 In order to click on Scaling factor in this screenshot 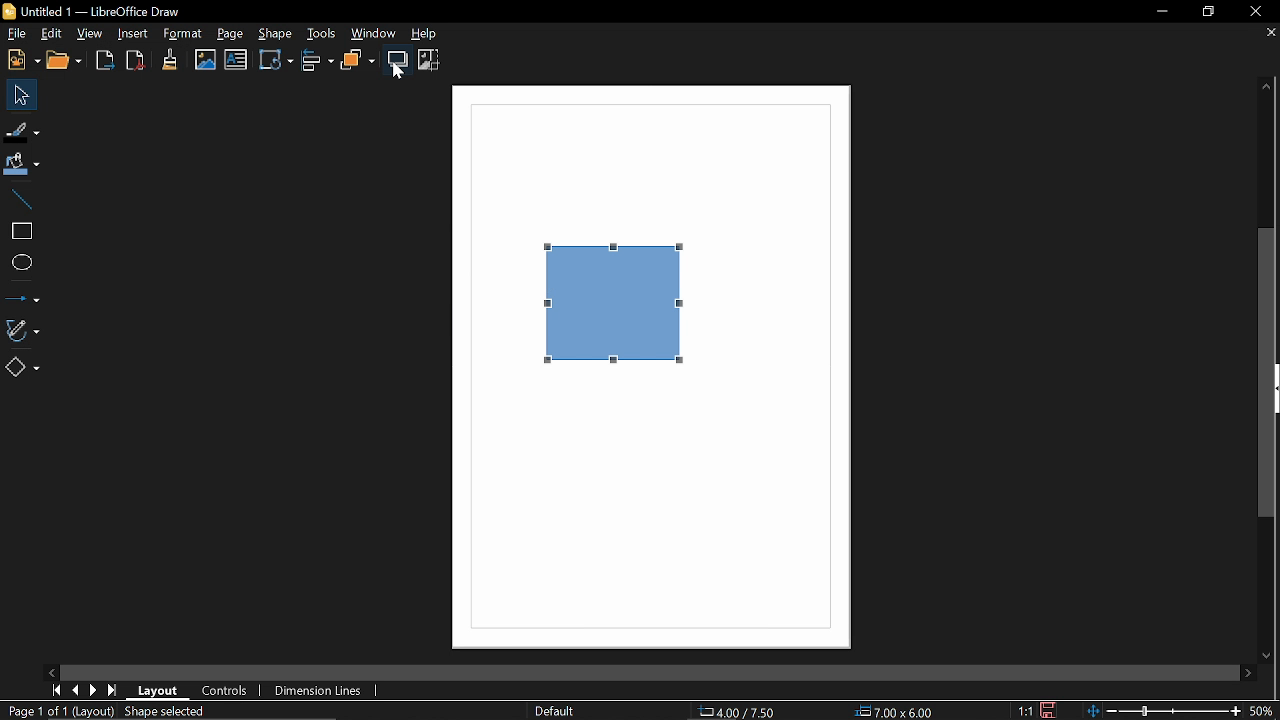, I will do `click(1026, 711)`.